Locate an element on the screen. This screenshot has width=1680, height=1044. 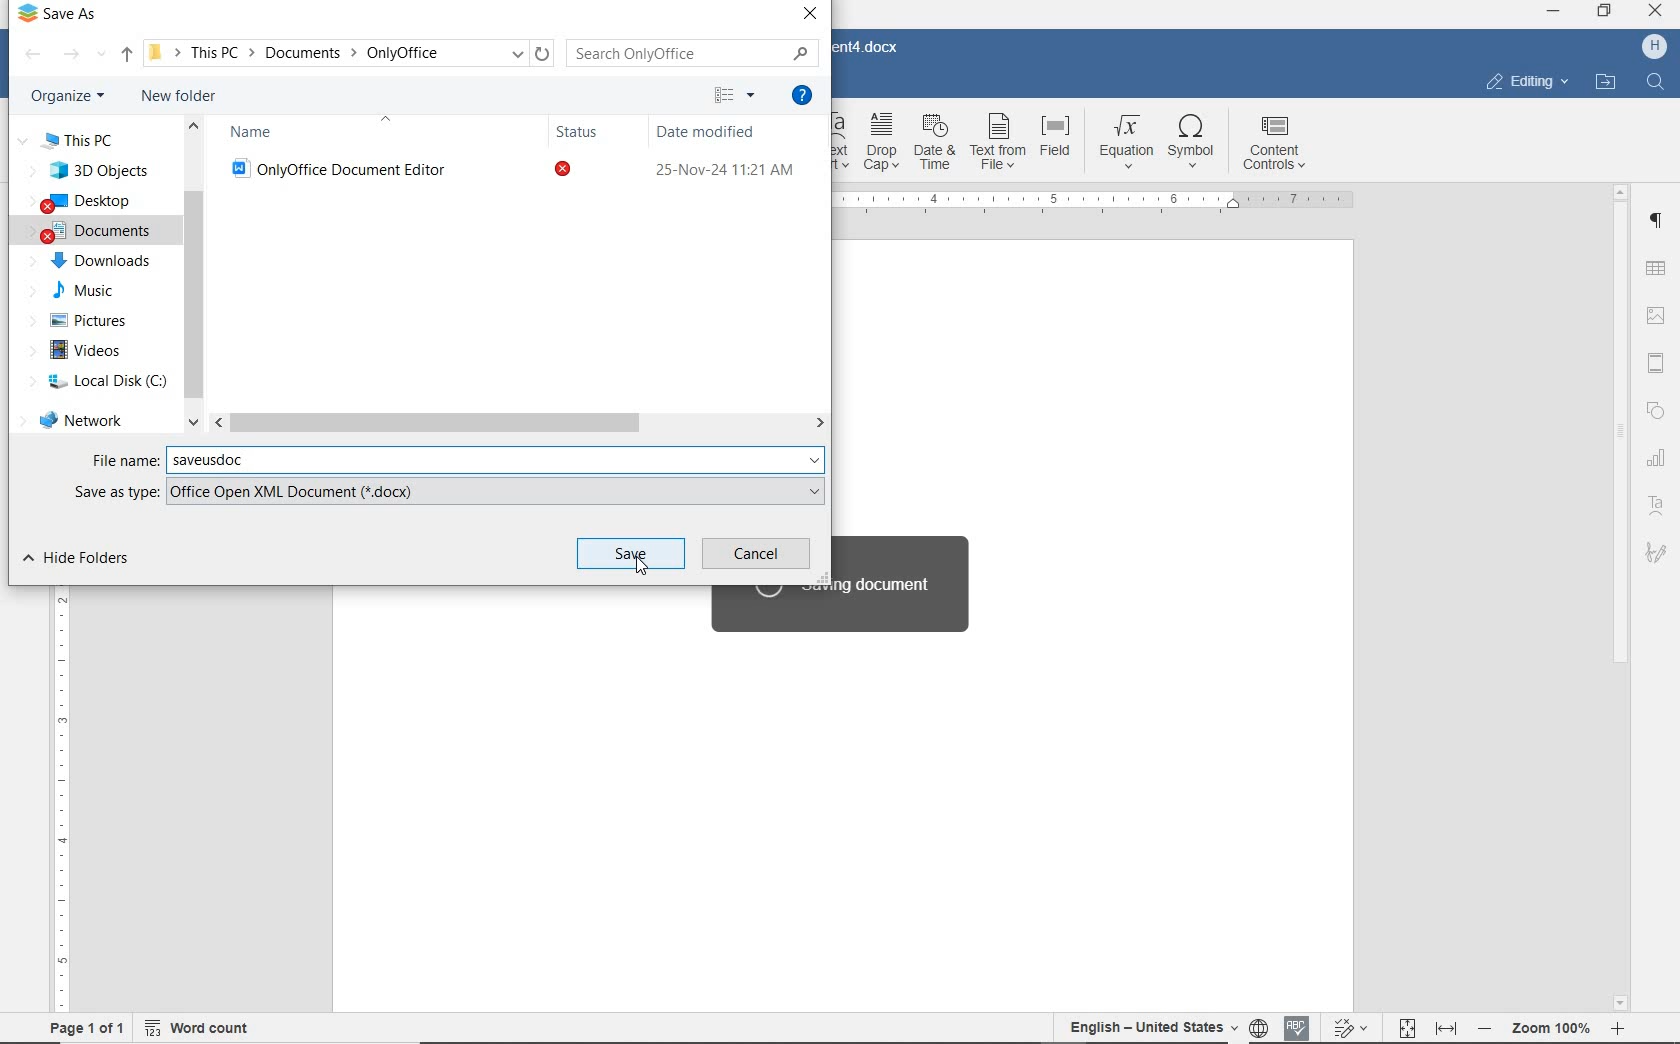
save is located at coordinates (631, 554).